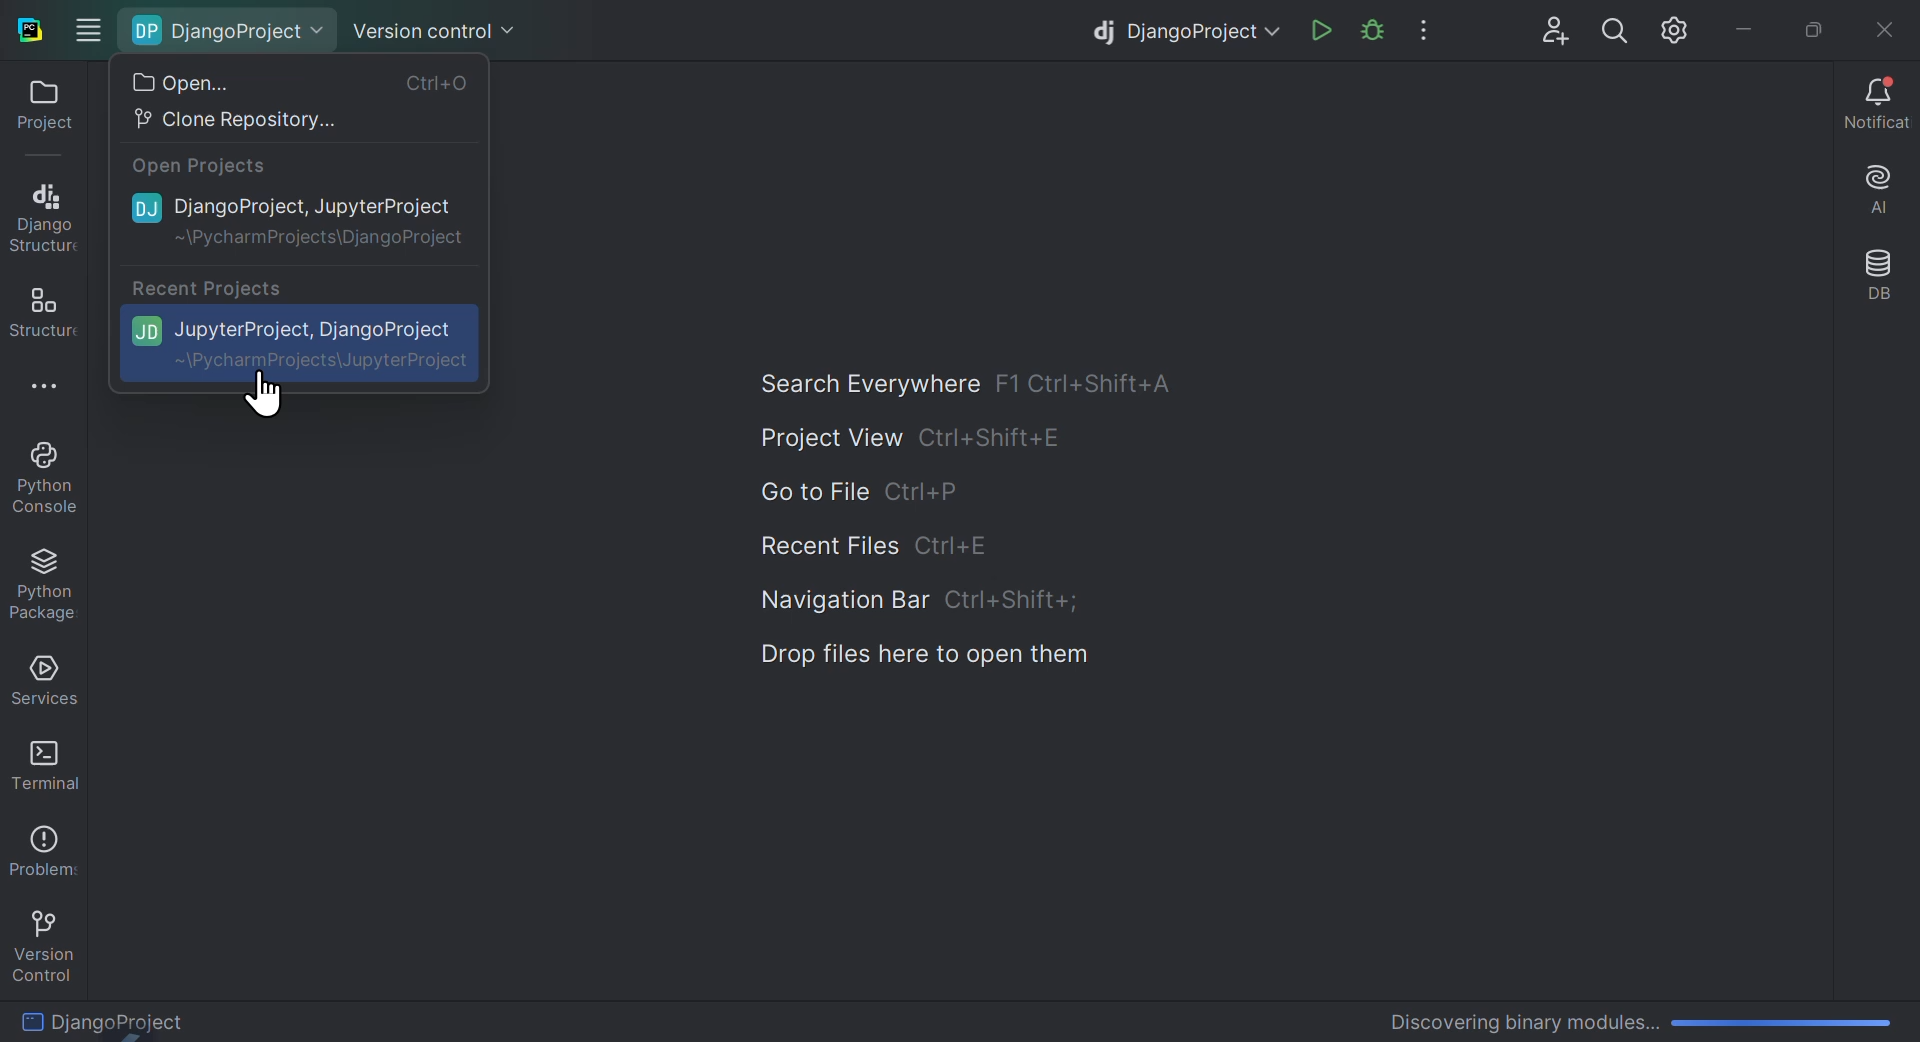  What do you see at coordinates (930, 494) in the screenshot?
I see `shortcut` at bounding box center [930, 494].